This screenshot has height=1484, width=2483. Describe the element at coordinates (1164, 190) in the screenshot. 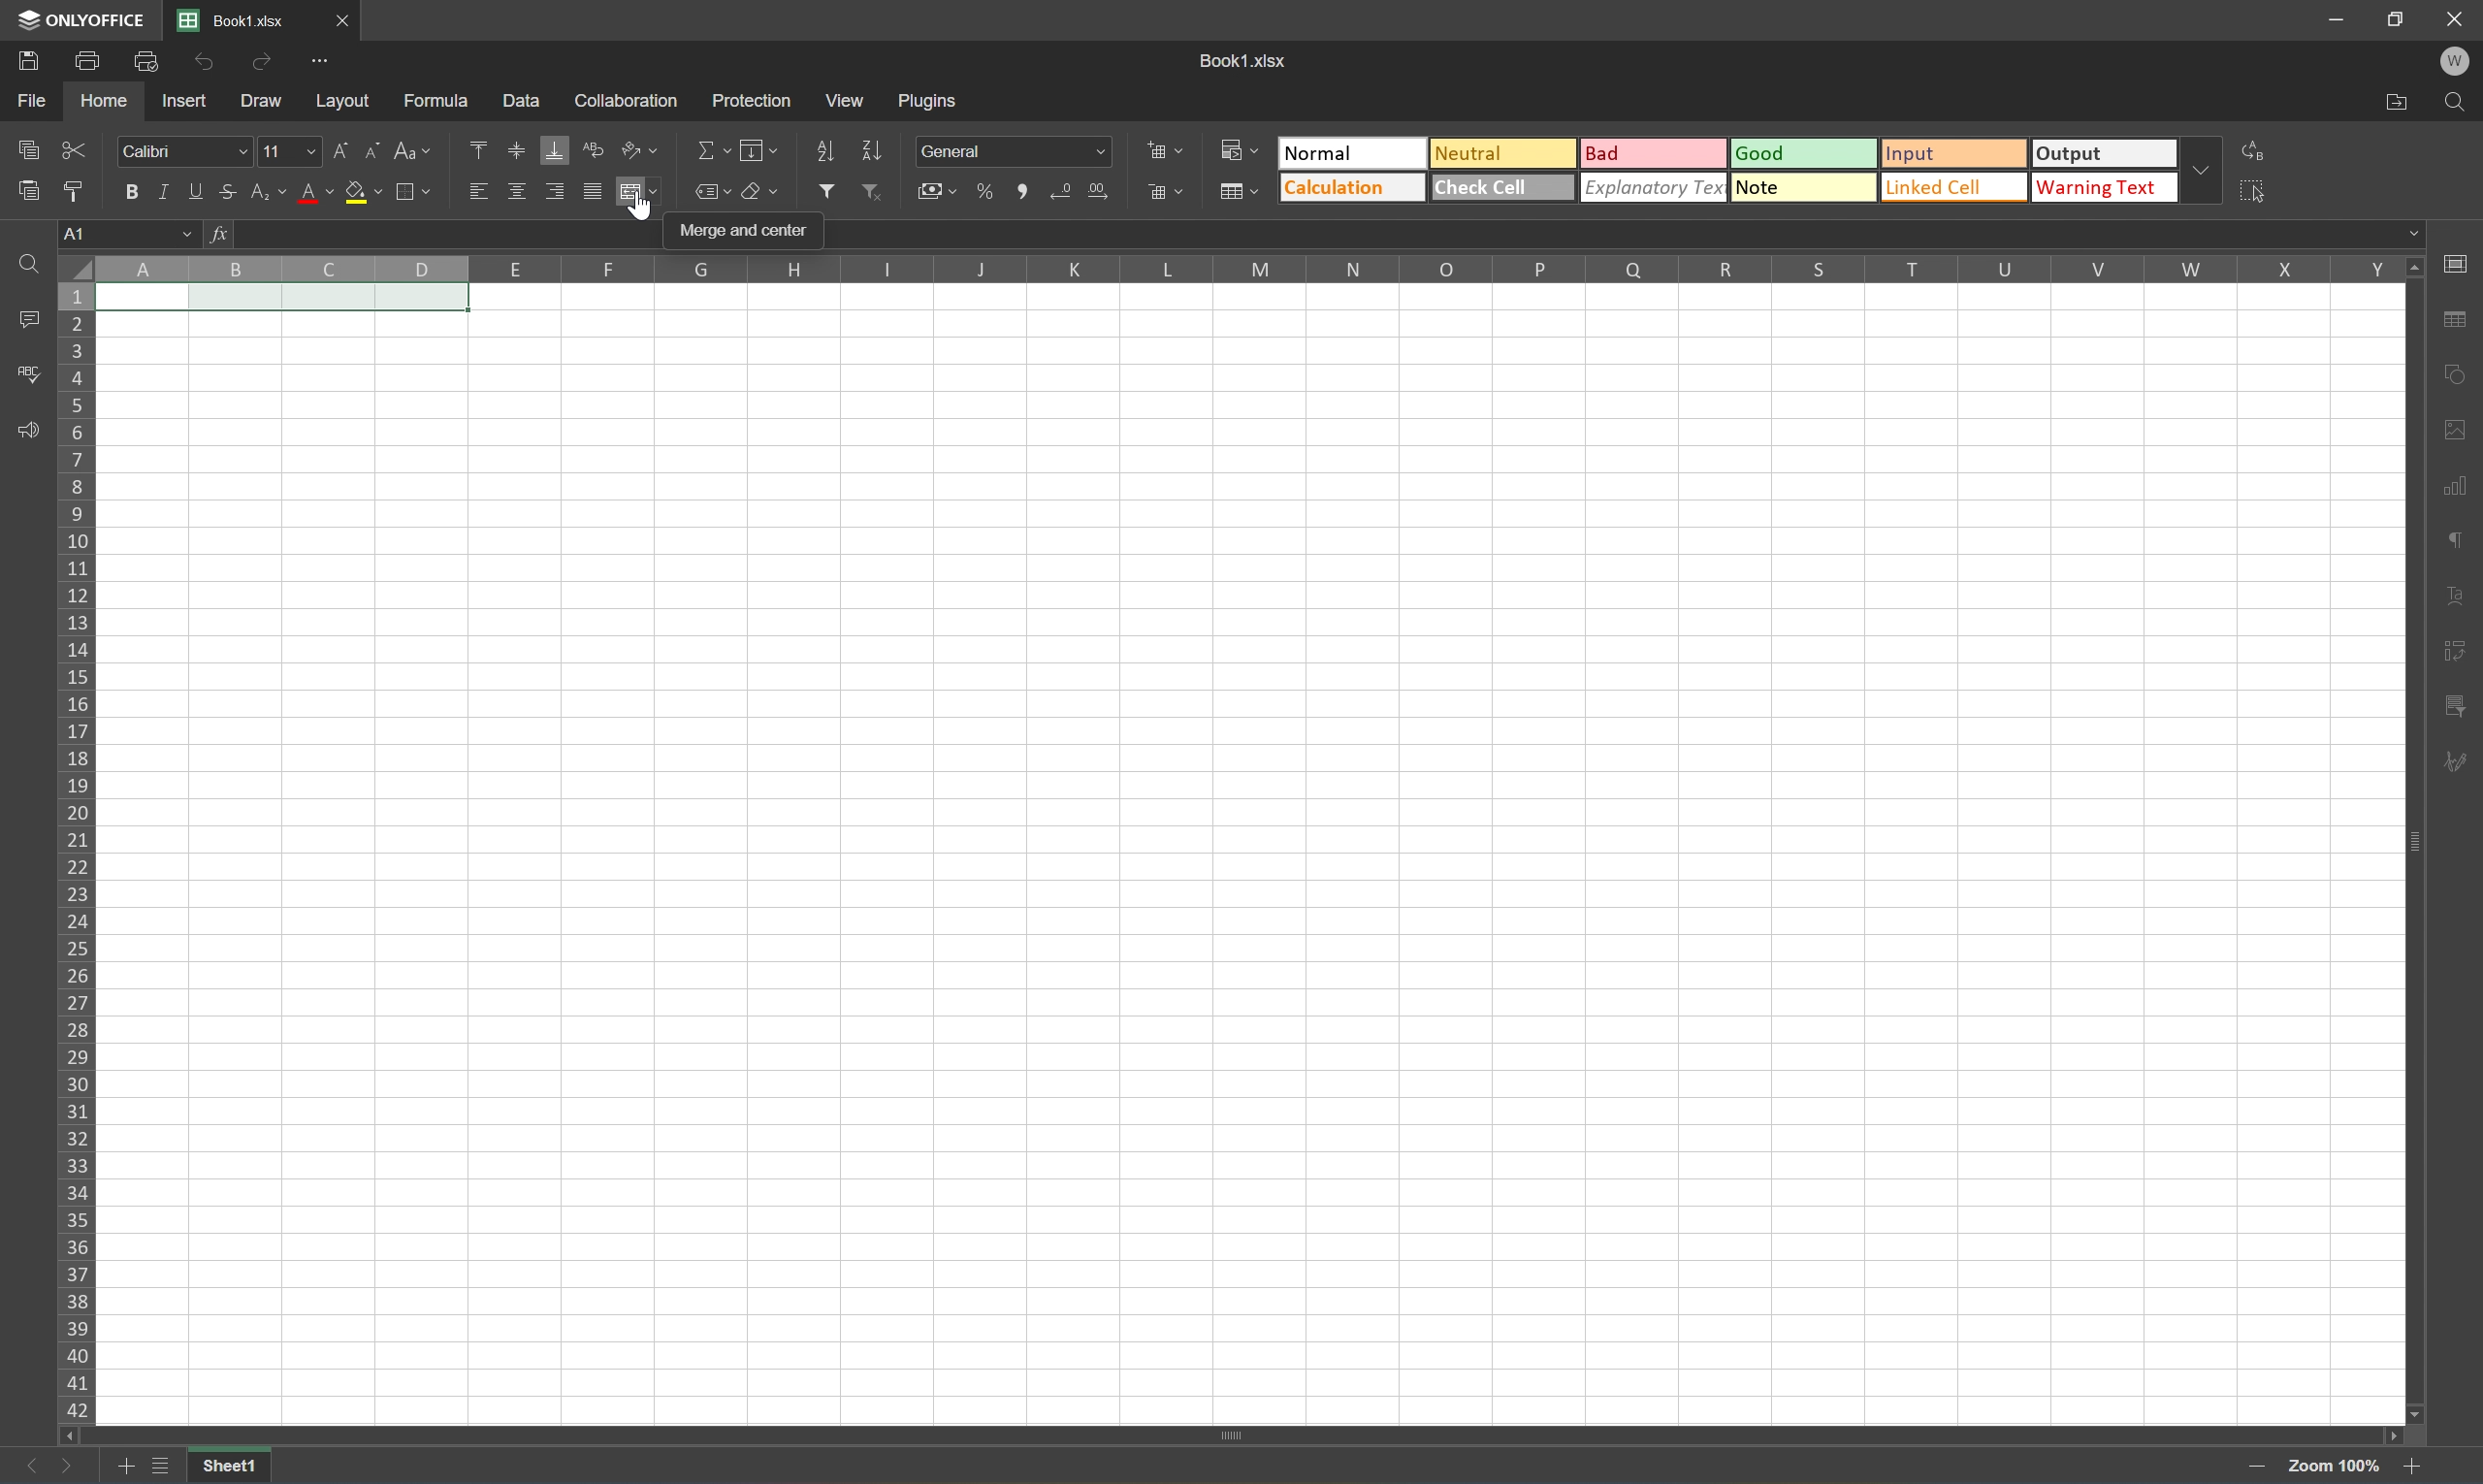

I see `Delete cells` at that location.